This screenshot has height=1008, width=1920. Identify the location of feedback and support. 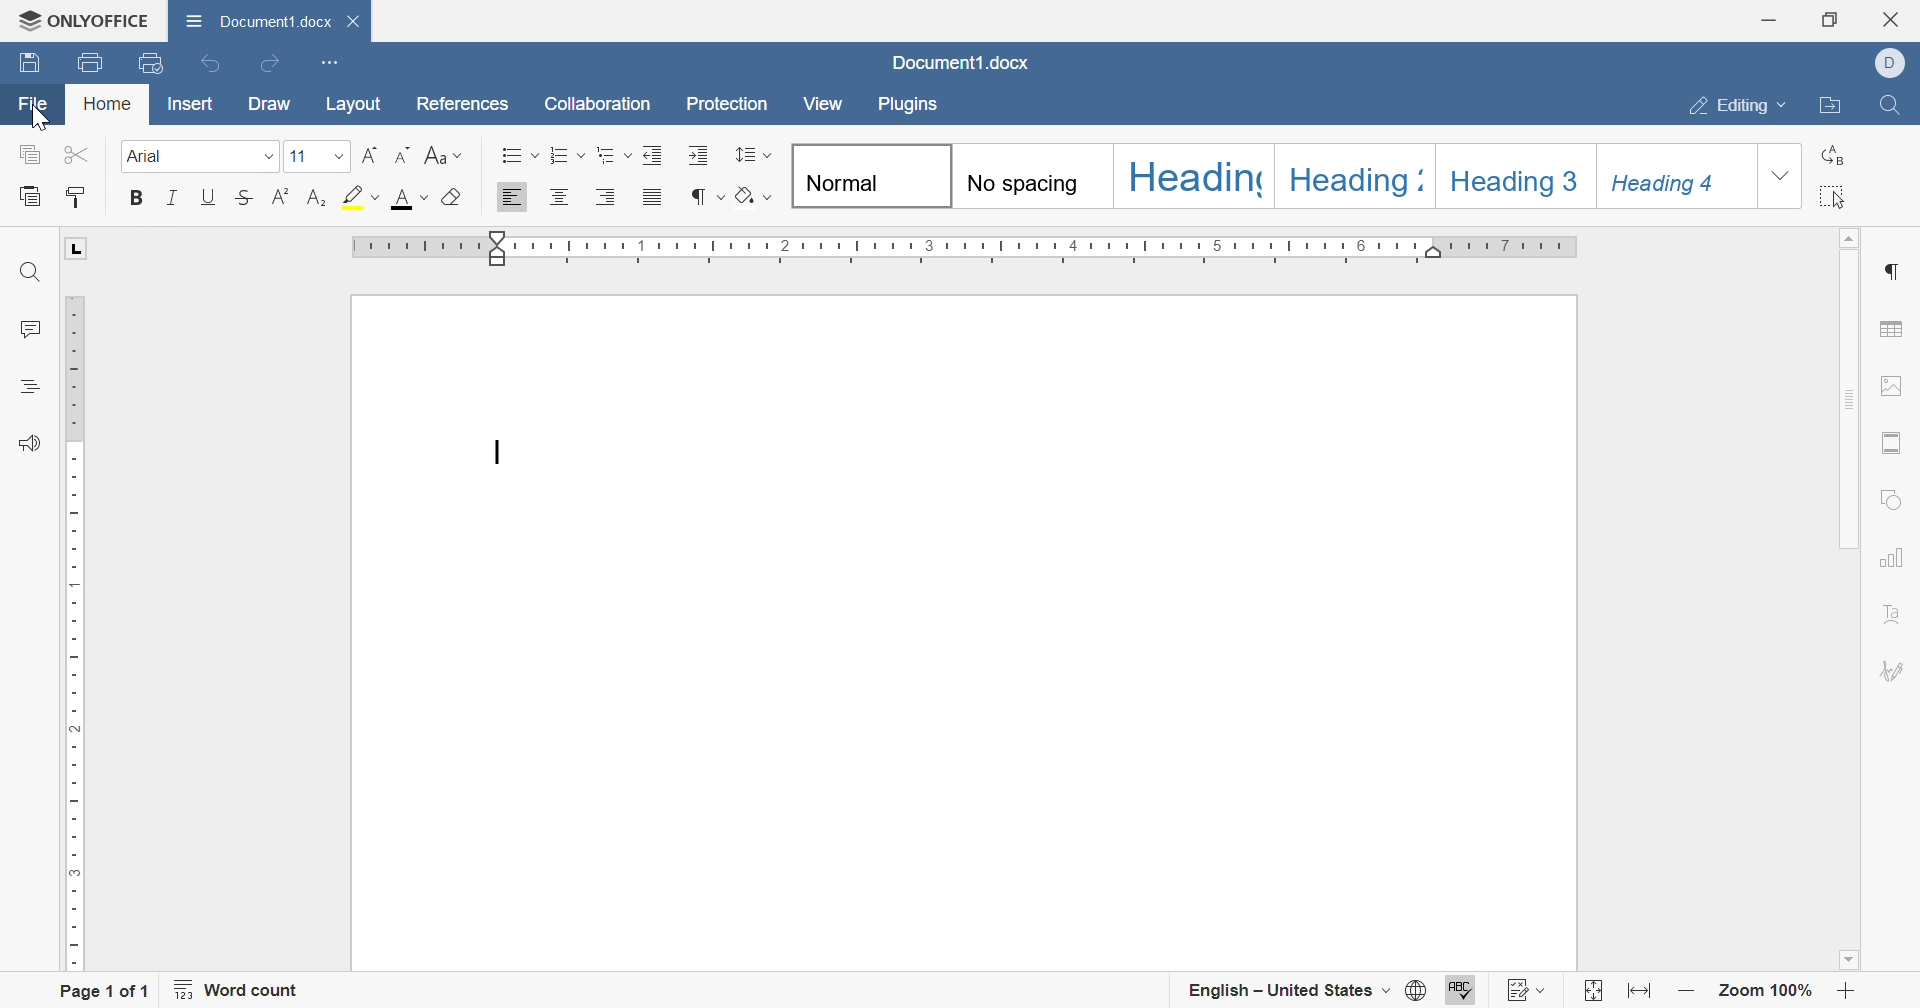
(35, 444).